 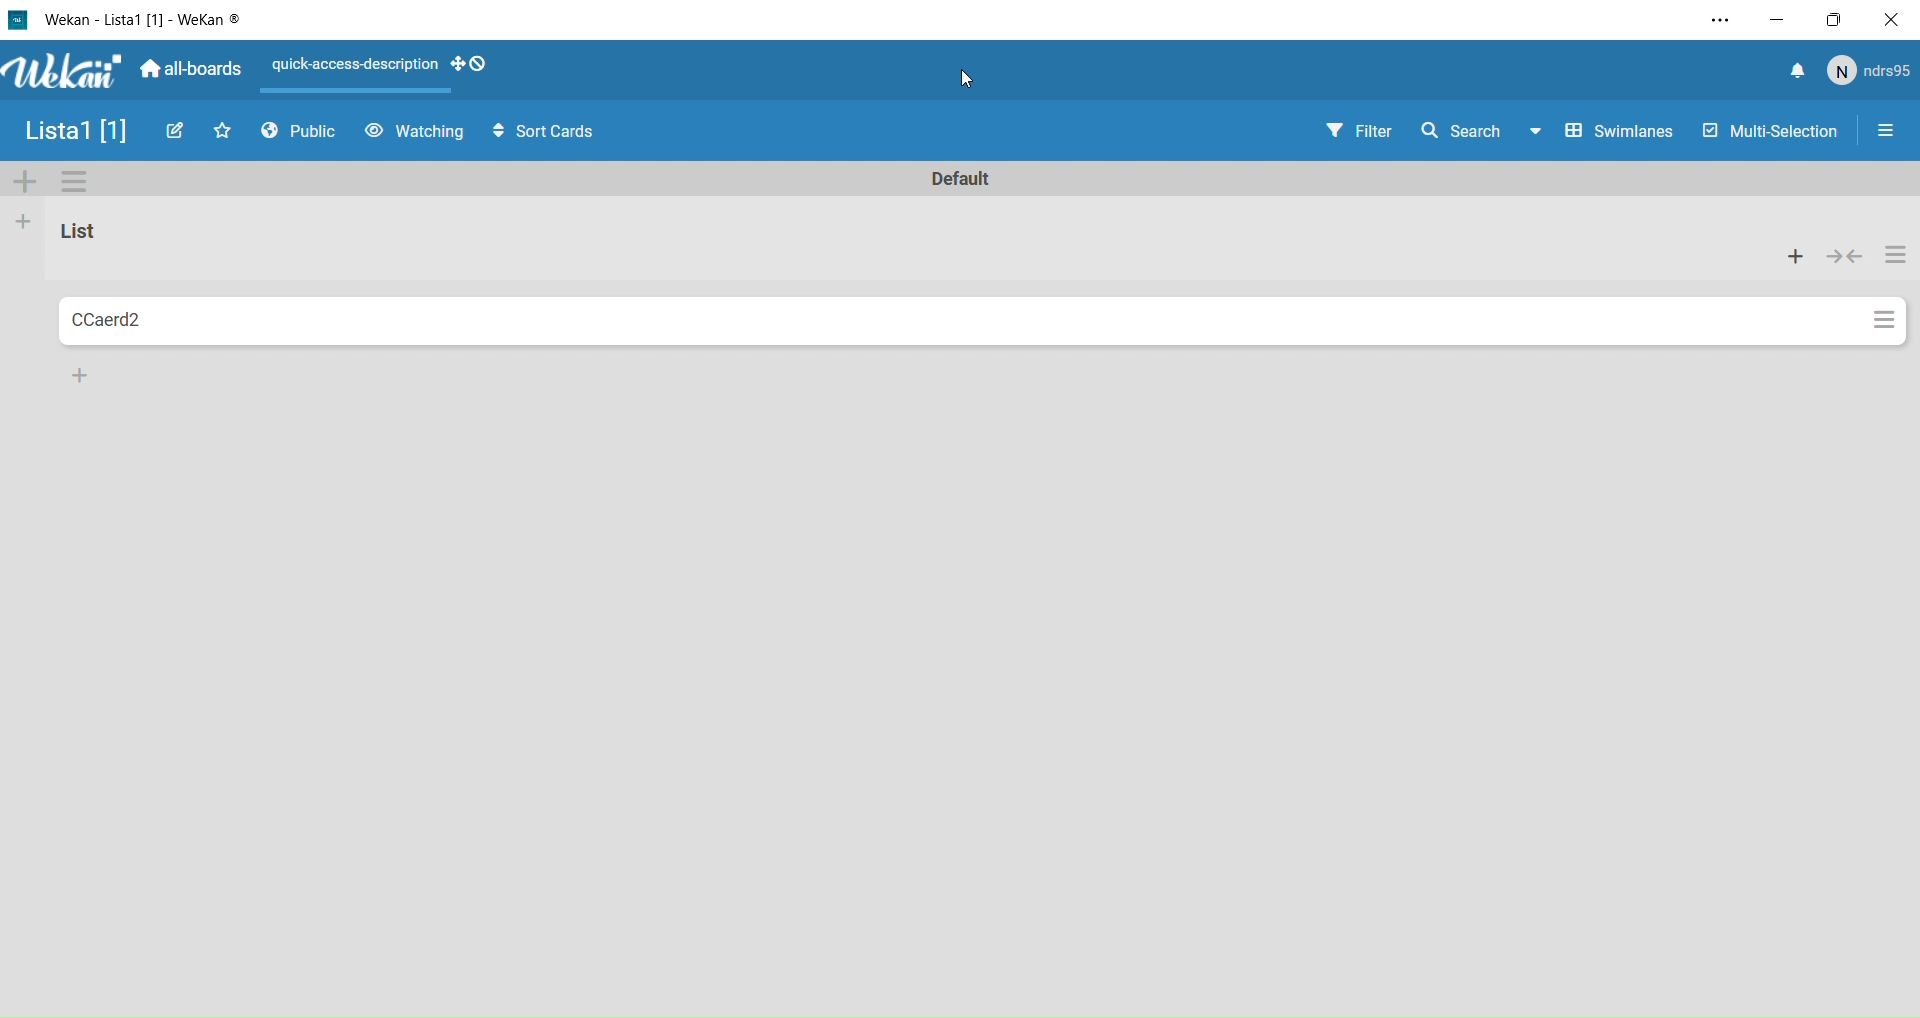 I want to click on Edit, so click(x=177, y=132).